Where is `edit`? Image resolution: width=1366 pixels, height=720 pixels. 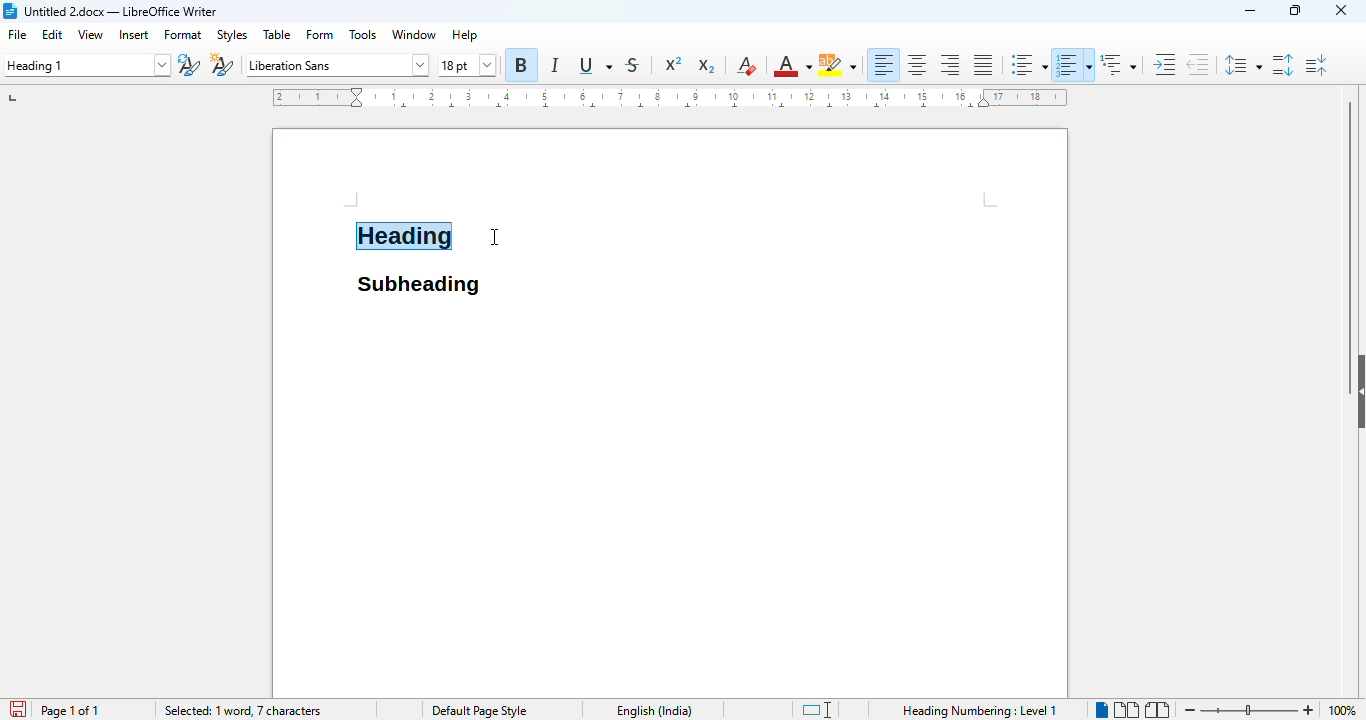
edit is located at coordinates (53, 34).